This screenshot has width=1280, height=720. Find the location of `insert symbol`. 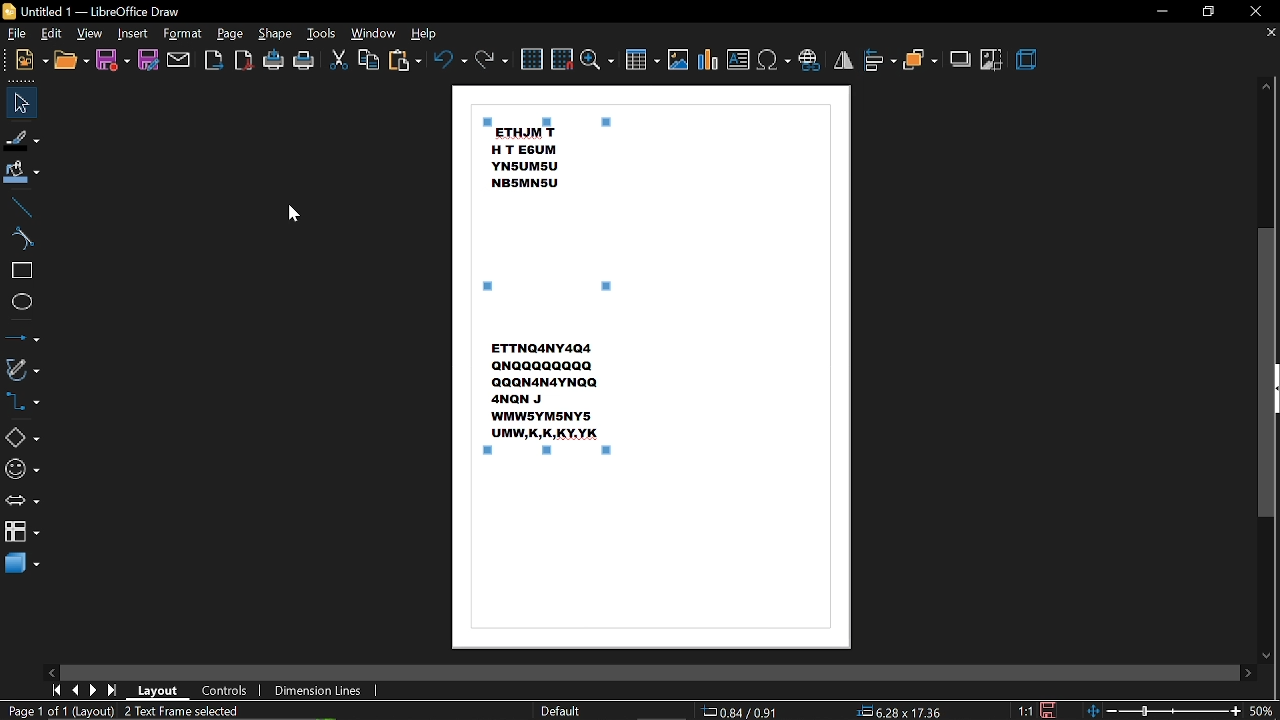

insert symbol is located at coordinates (773, 60).